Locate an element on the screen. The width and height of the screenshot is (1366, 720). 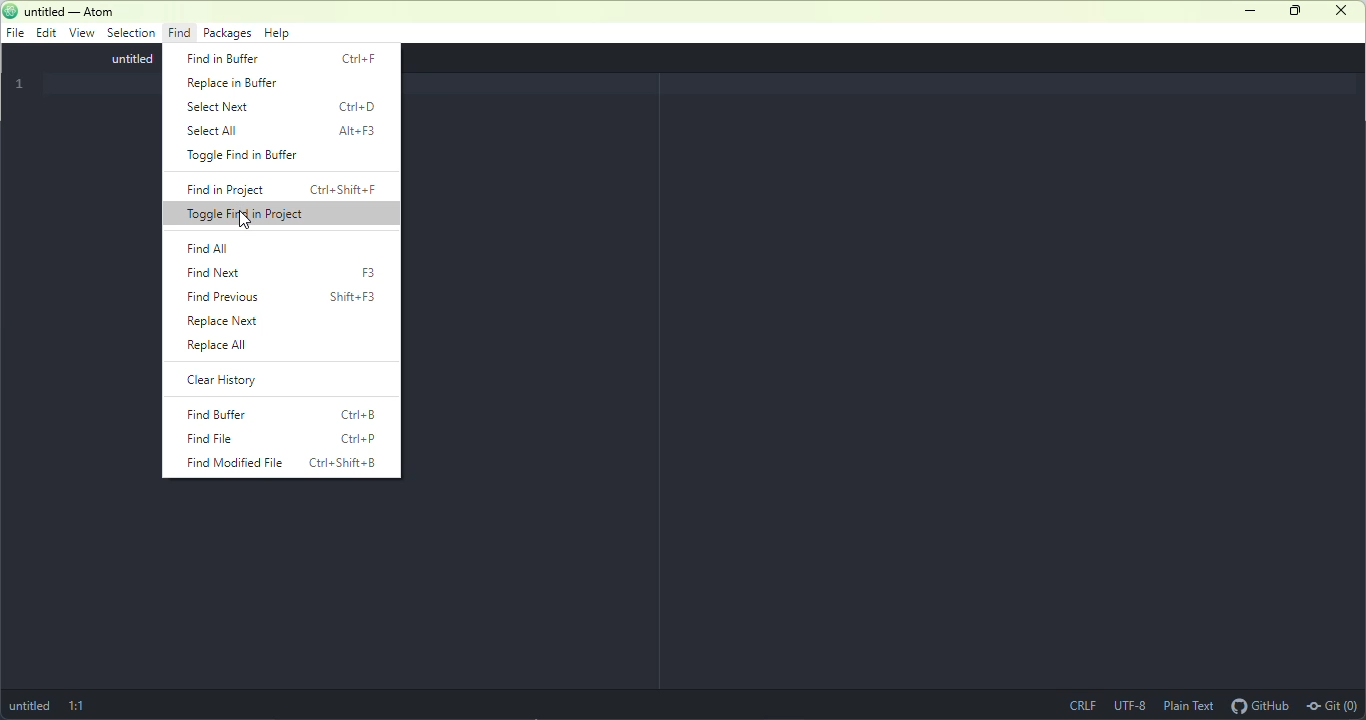
find next is located at coordinates (289, 274).